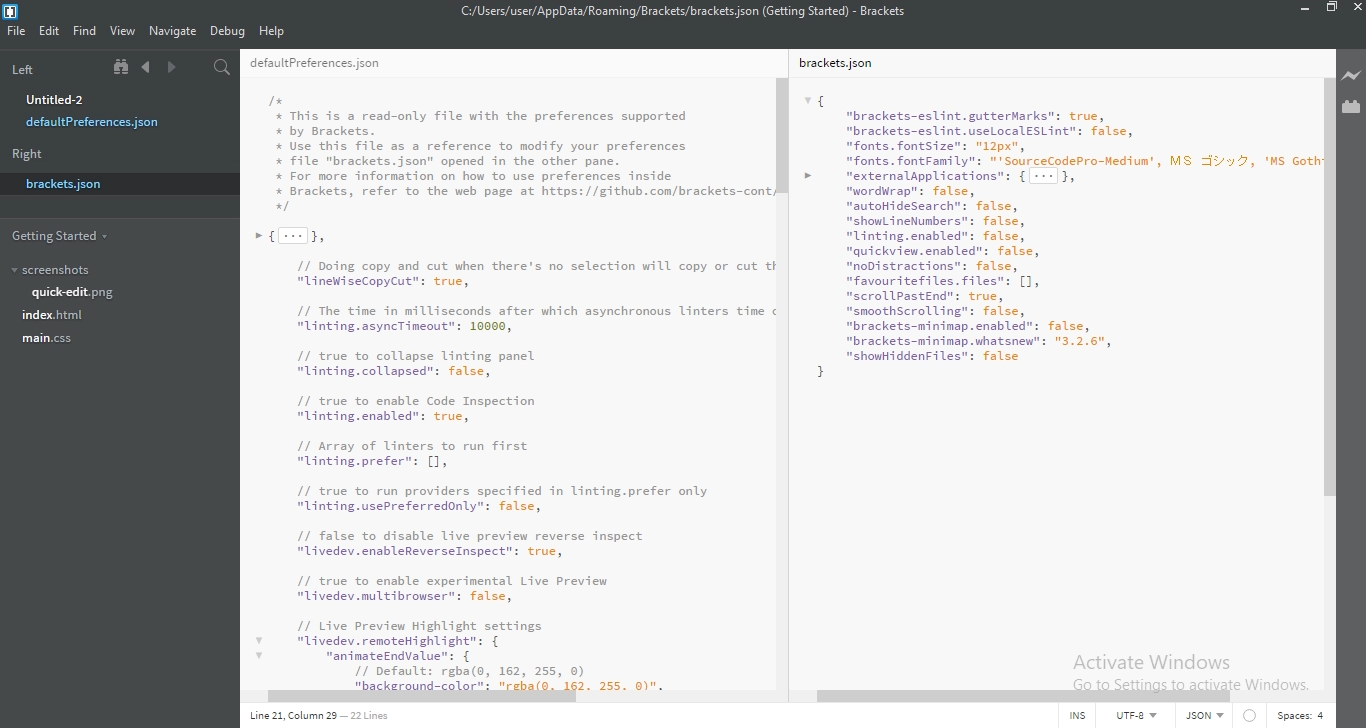 This screenshot has height=728, width=1366. What do you see at coordinates (1055, 231) in the screenshot?
I see `{"brackets-eslint.gutterMarks": true,"brackets-eslint.useLocal€SLint": false,"fonts. fontsize": "12px","fonts. fontFamily": "'SourceCodePro-Nedium', MS v2, 'MS Gothic’, monospace”> vexternalpplications": { --- },"wordWrap": false,“autoHidesearch": false,"shomLineNumbers": false,"Uinting.enabled": false,"quickview.enabled": false,"noDistractions": false,"favour itefiles. files": [1,"scrollPastEnd": true,"smoothScrolling": false,“brackets-minimap.enabled": false,` at bounding box center [1055, 231].